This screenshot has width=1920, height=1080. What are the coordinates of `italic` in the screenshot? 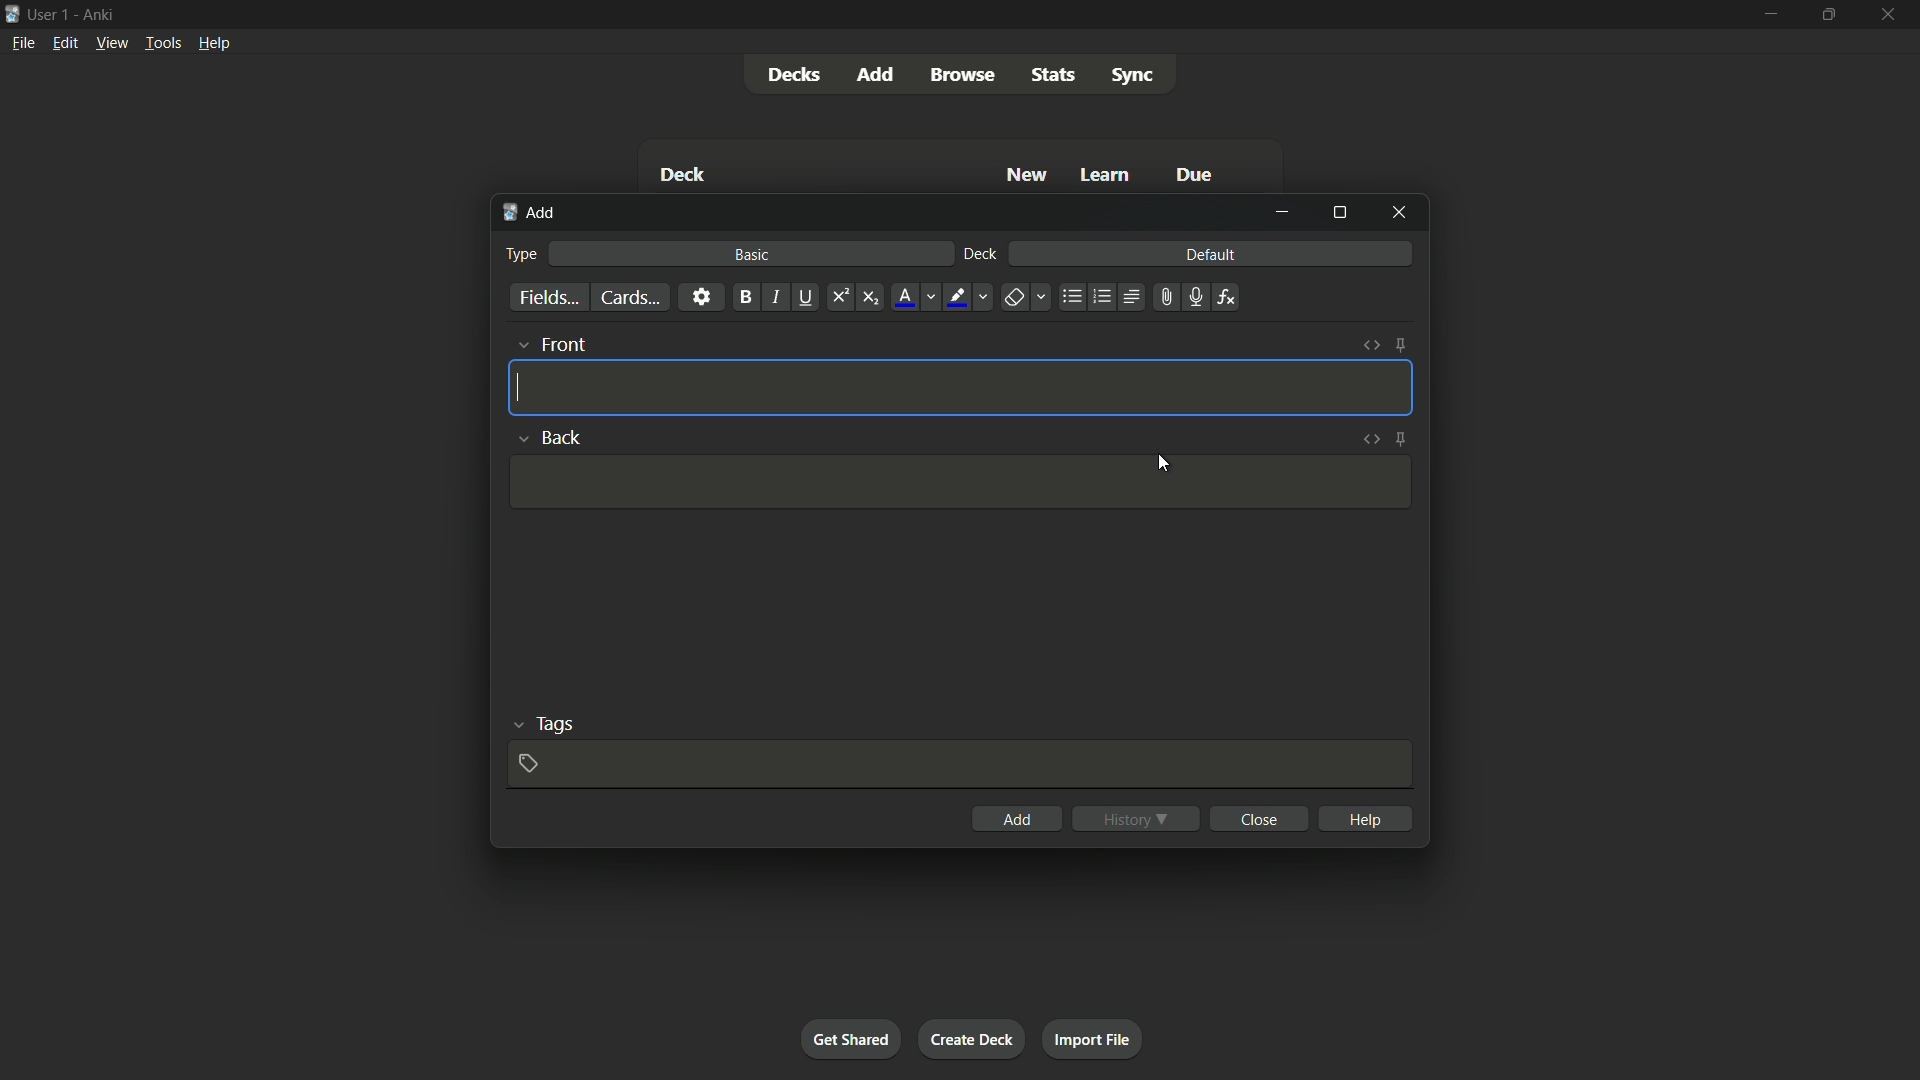 It's located at (775, 297).